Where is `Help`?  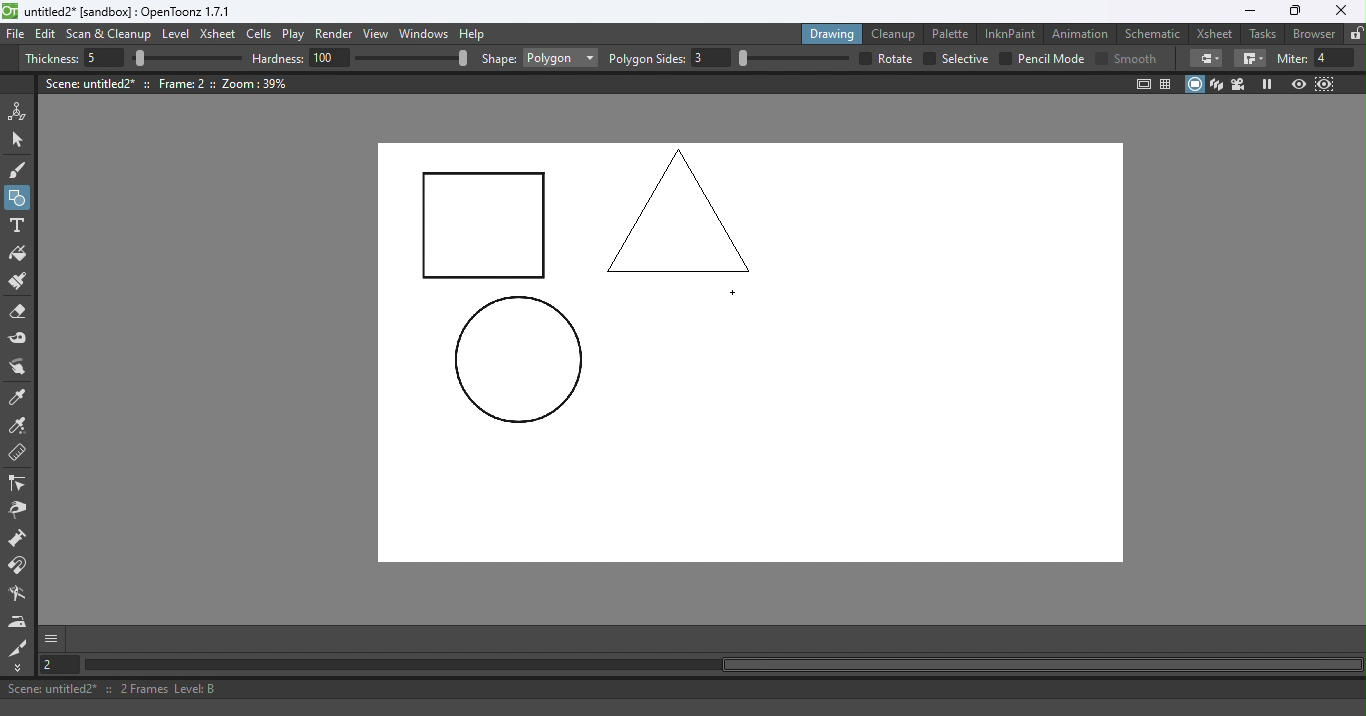
Help is located at coordinates (475, 33).